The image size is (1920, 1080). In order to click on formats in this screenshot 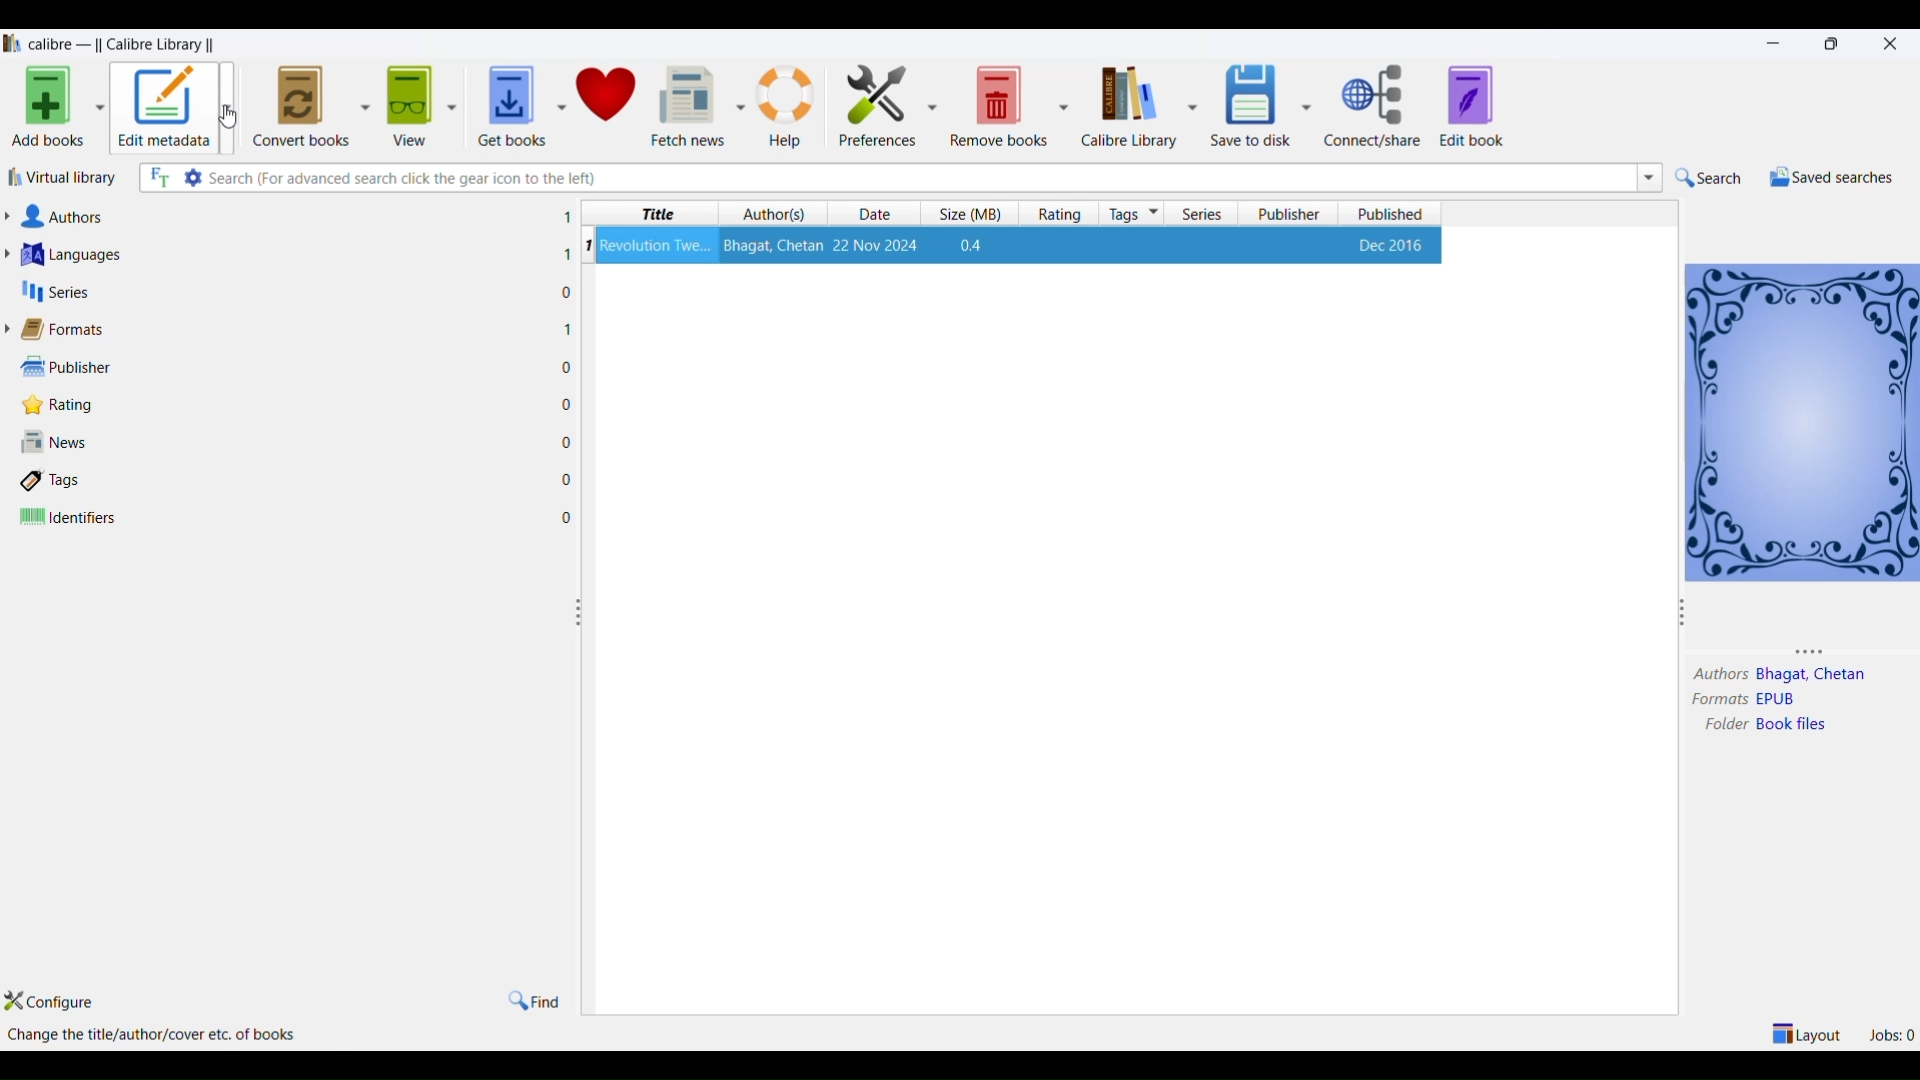, I will do `click(1714, 700)`.